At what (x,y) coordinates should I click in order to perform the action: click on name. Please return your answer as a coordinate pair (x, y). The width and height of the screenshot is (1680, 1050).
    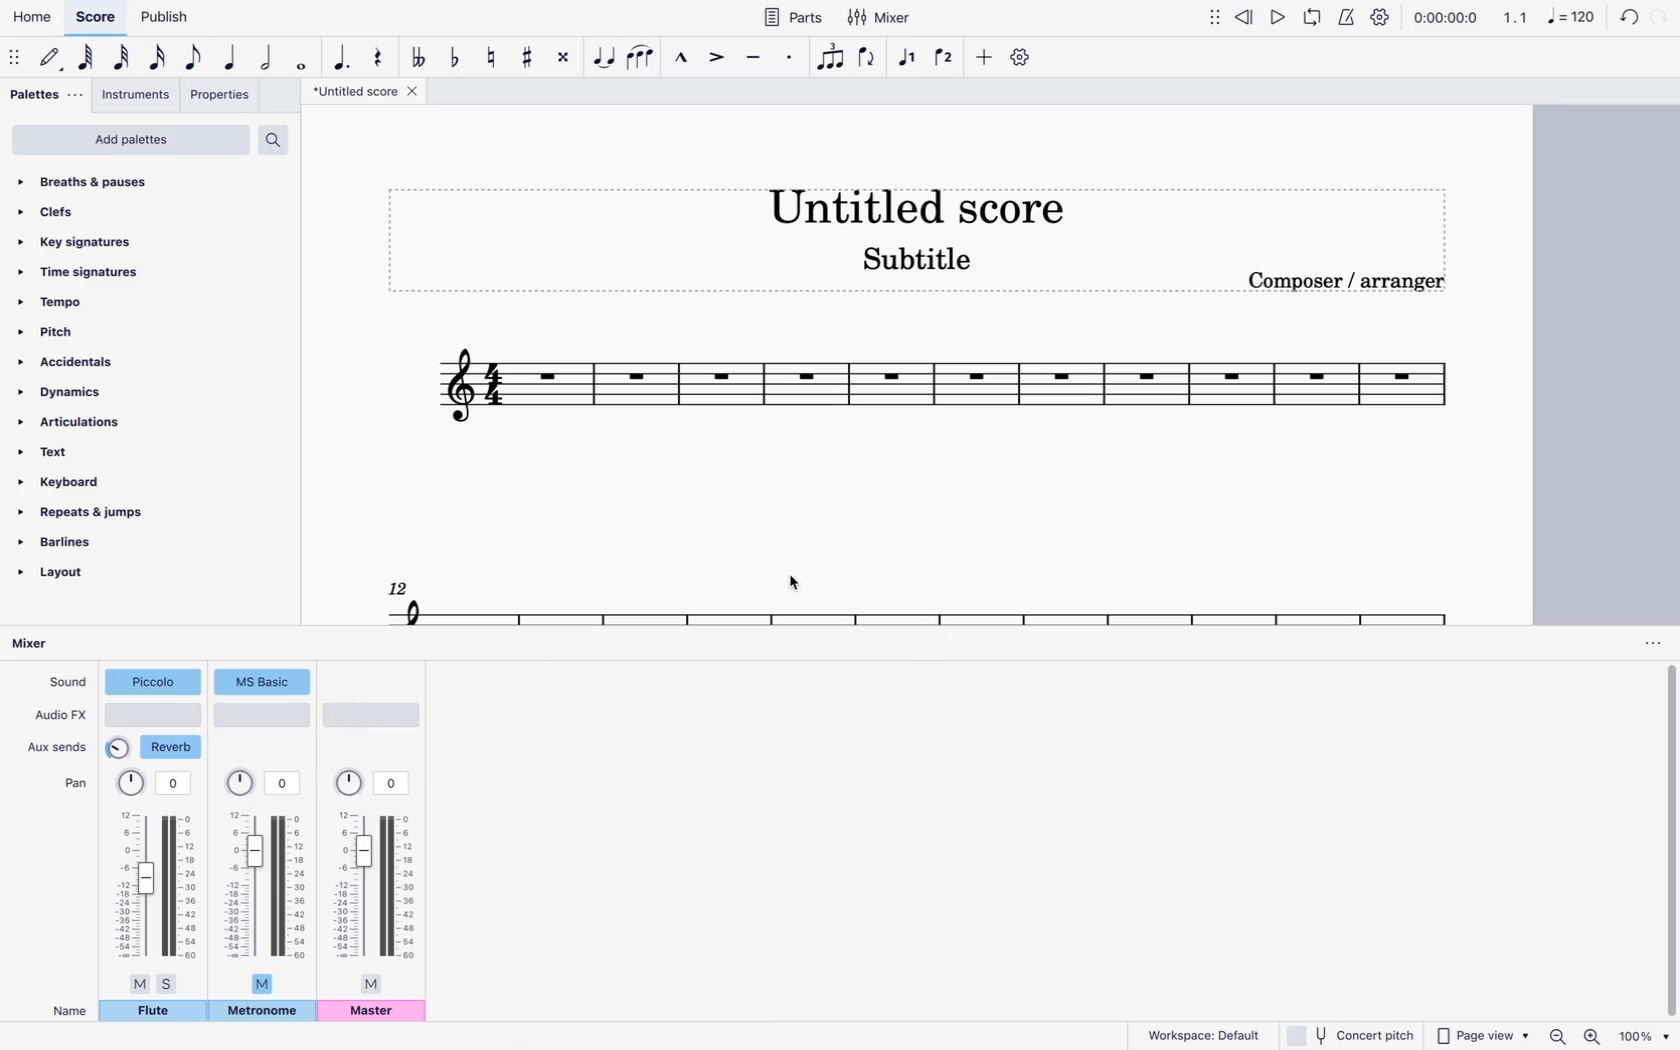
    Looking at the image, I should click on (70, 1011).